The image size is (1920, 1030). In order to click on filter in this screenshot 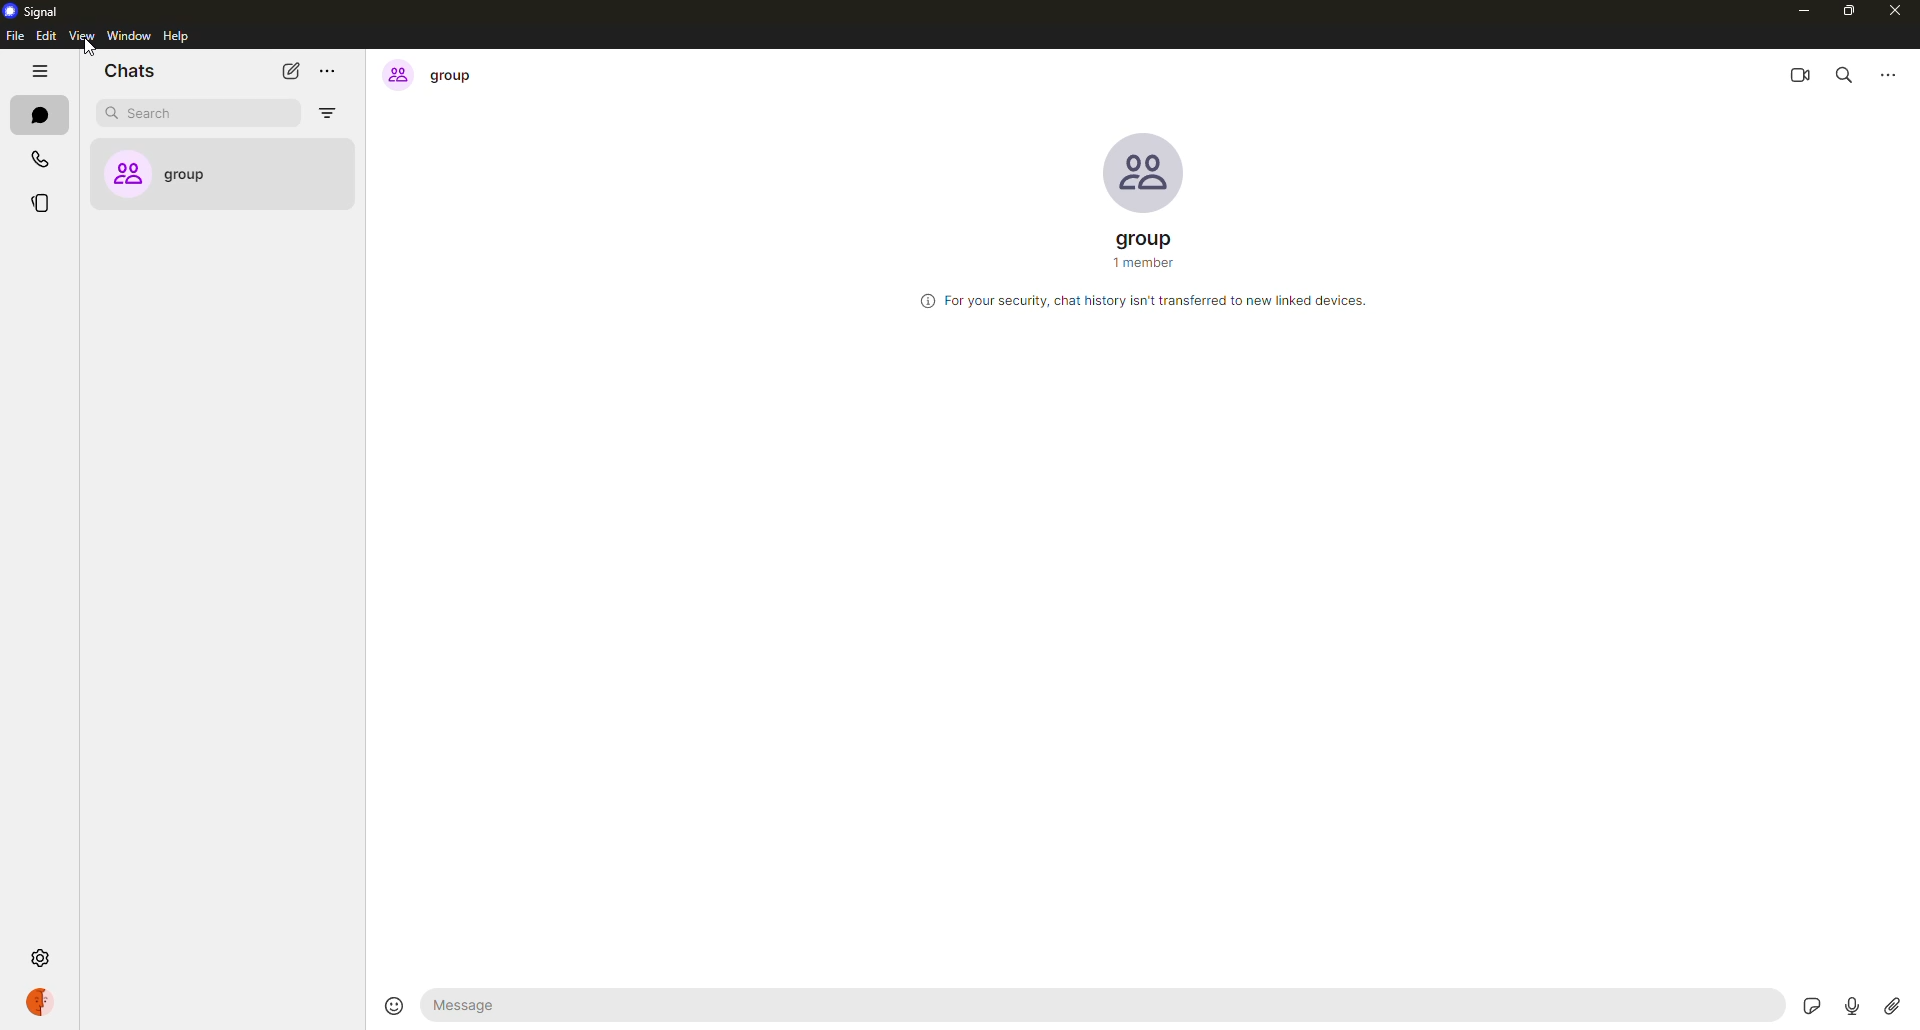, I will do `click(326, 113)`.